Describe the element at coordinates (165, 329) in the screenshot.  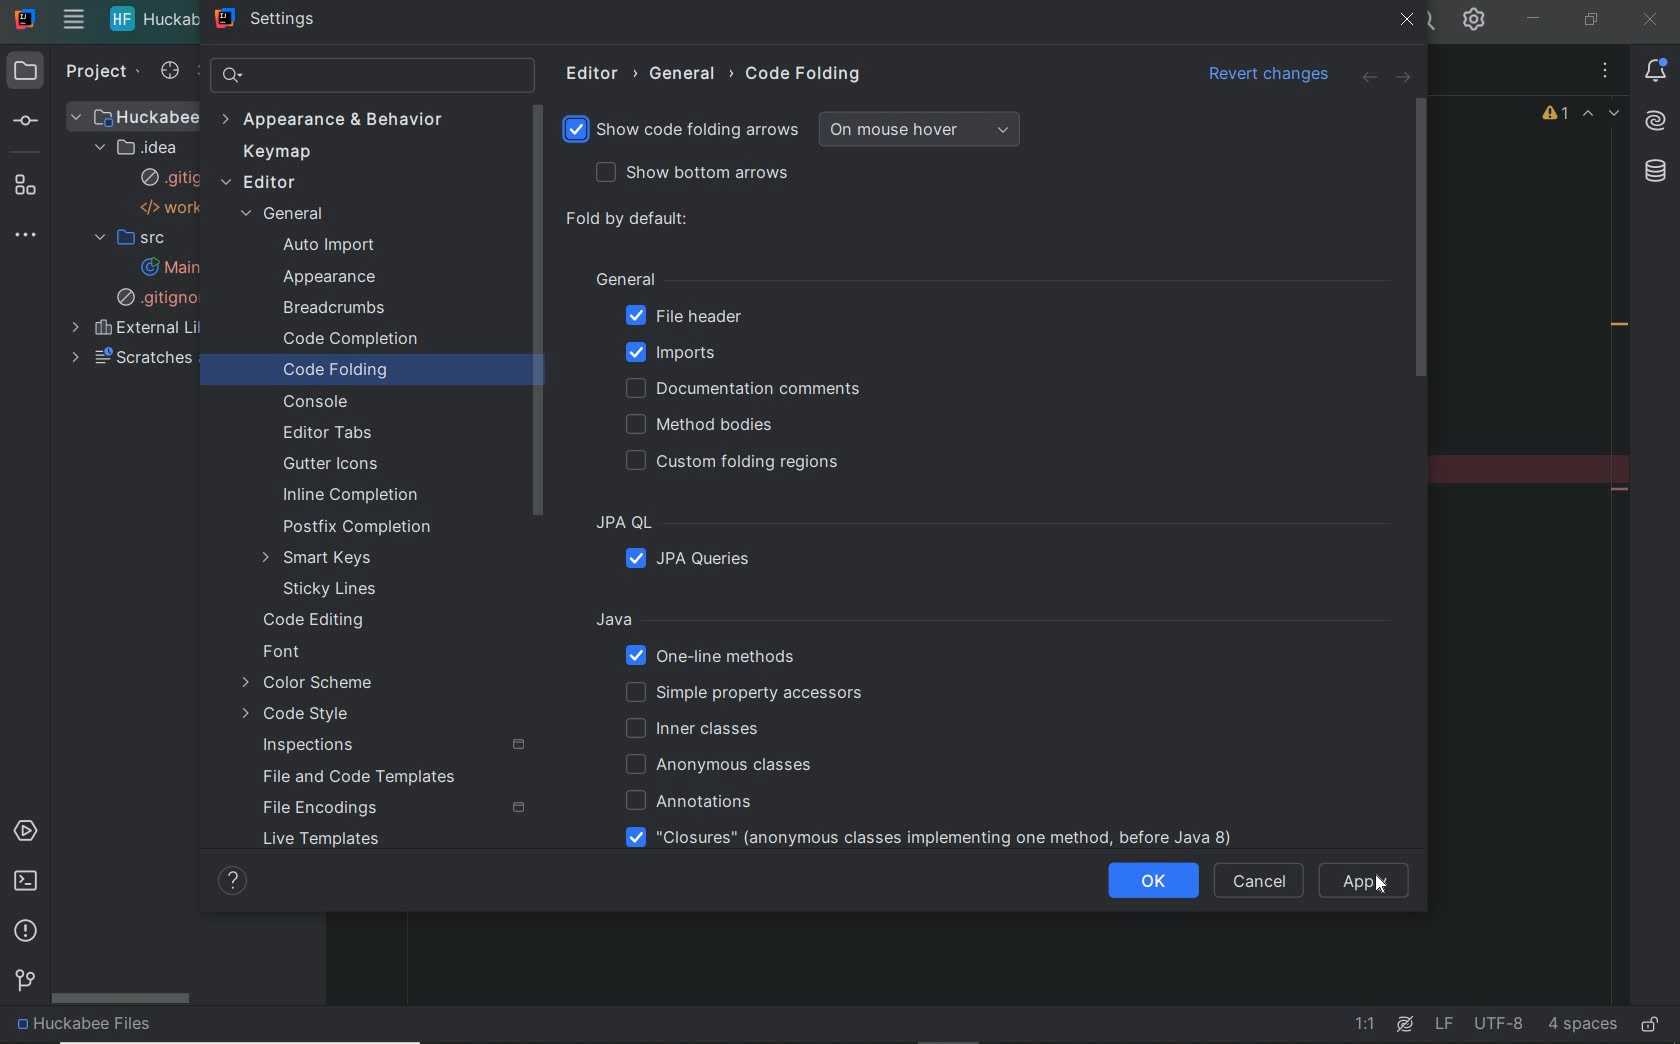
I see `external libraries` at that location.